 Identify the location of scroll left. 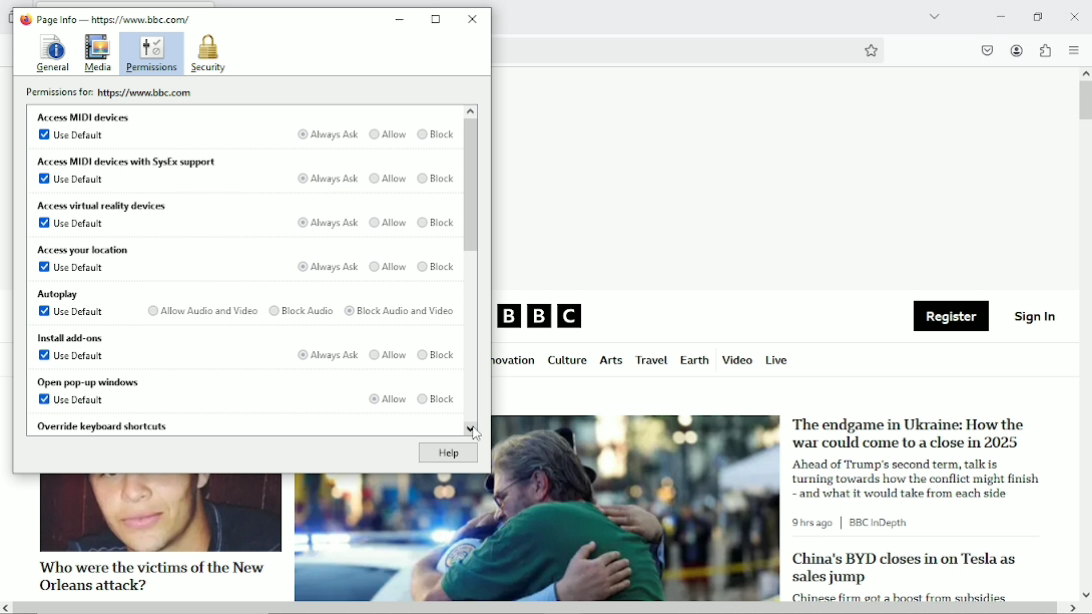
(7, 608).